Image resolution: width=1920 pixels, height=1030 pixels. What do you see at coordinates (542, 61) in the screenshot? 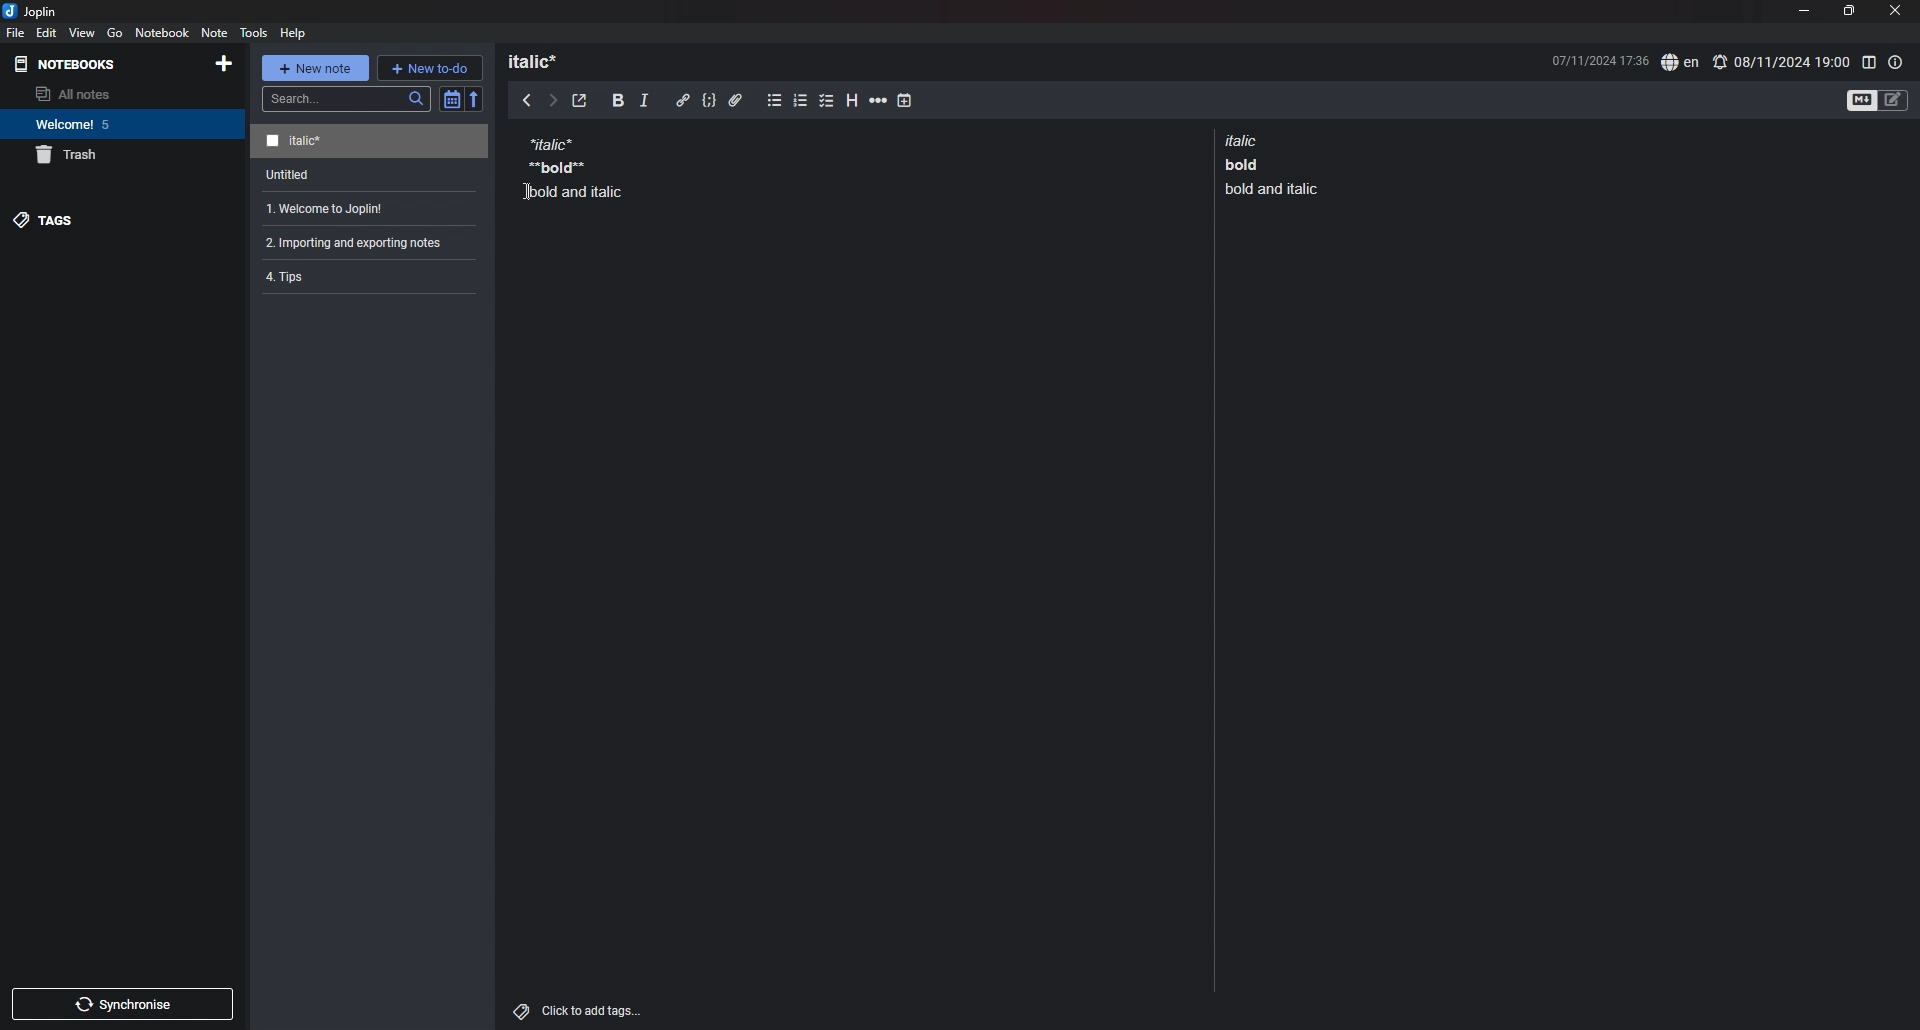
I see `heading` at bounding box center [542, 61].